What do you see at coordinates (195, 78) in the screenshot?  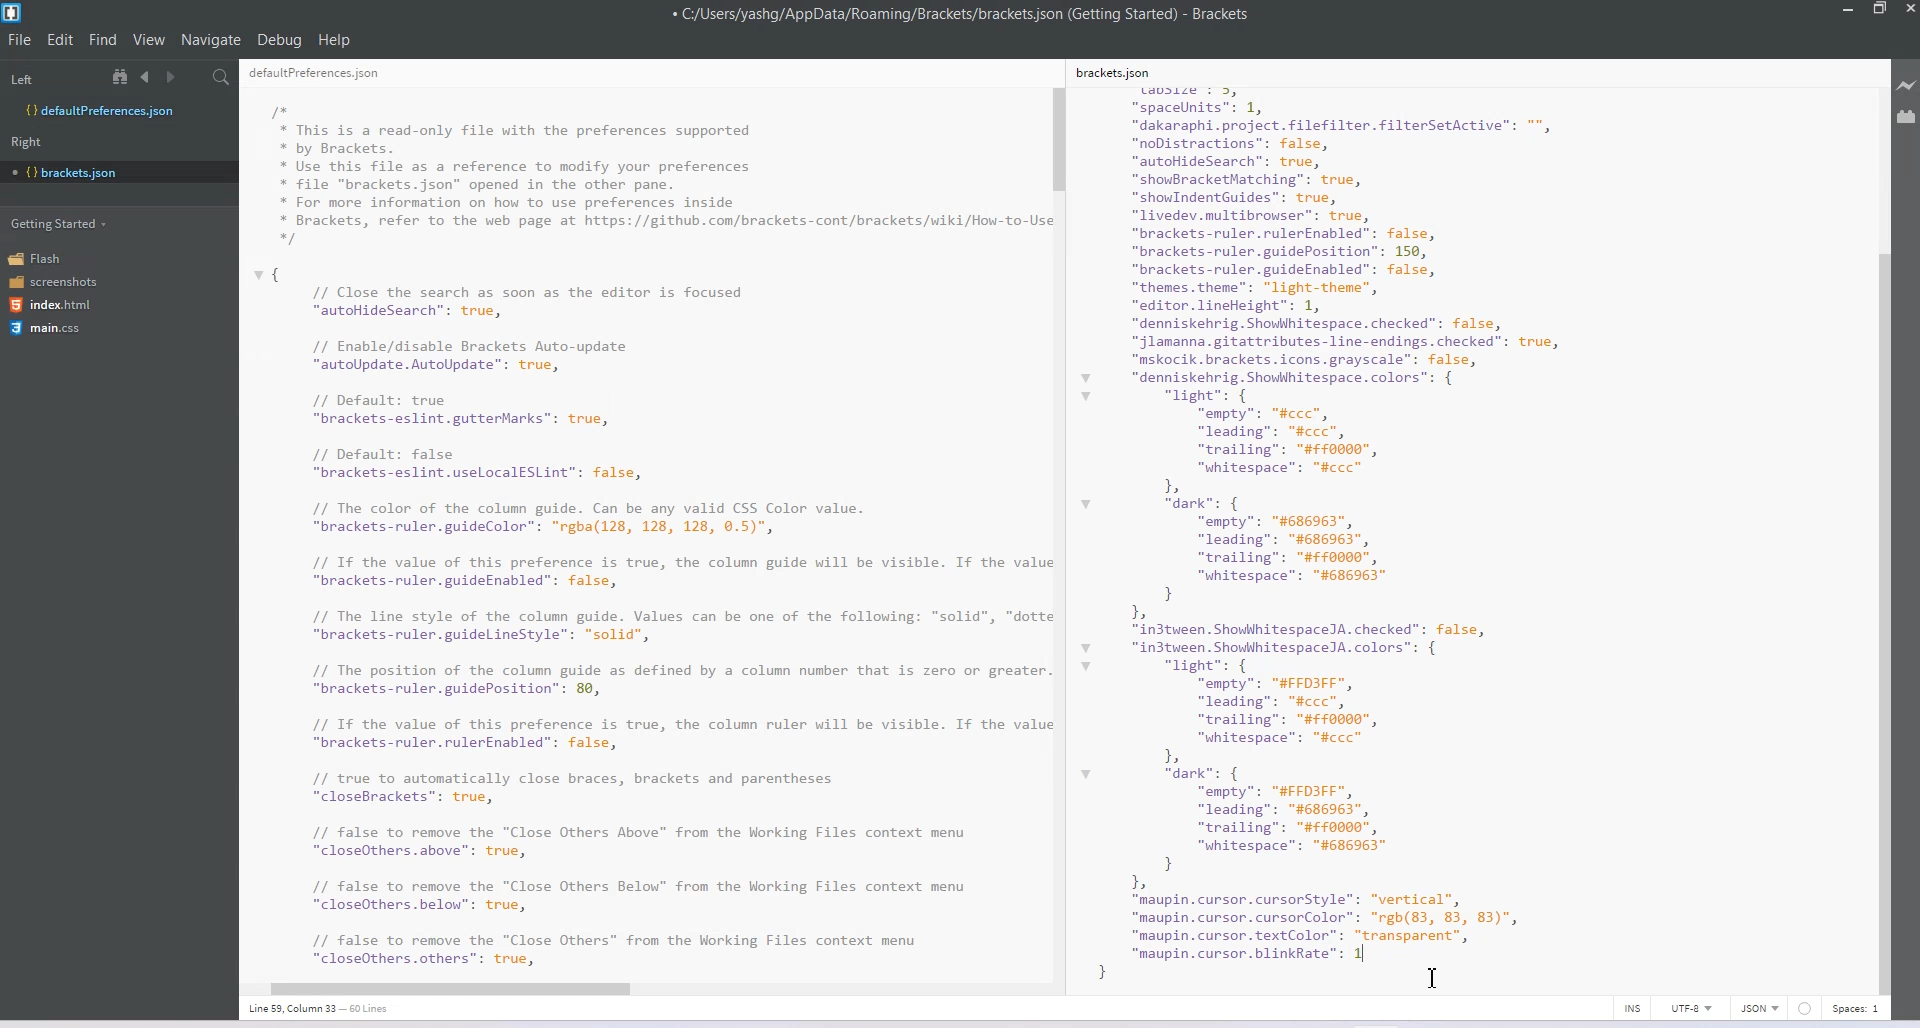 I see `Split editor vertically and Horizontally` at bounding box center [195, 78].